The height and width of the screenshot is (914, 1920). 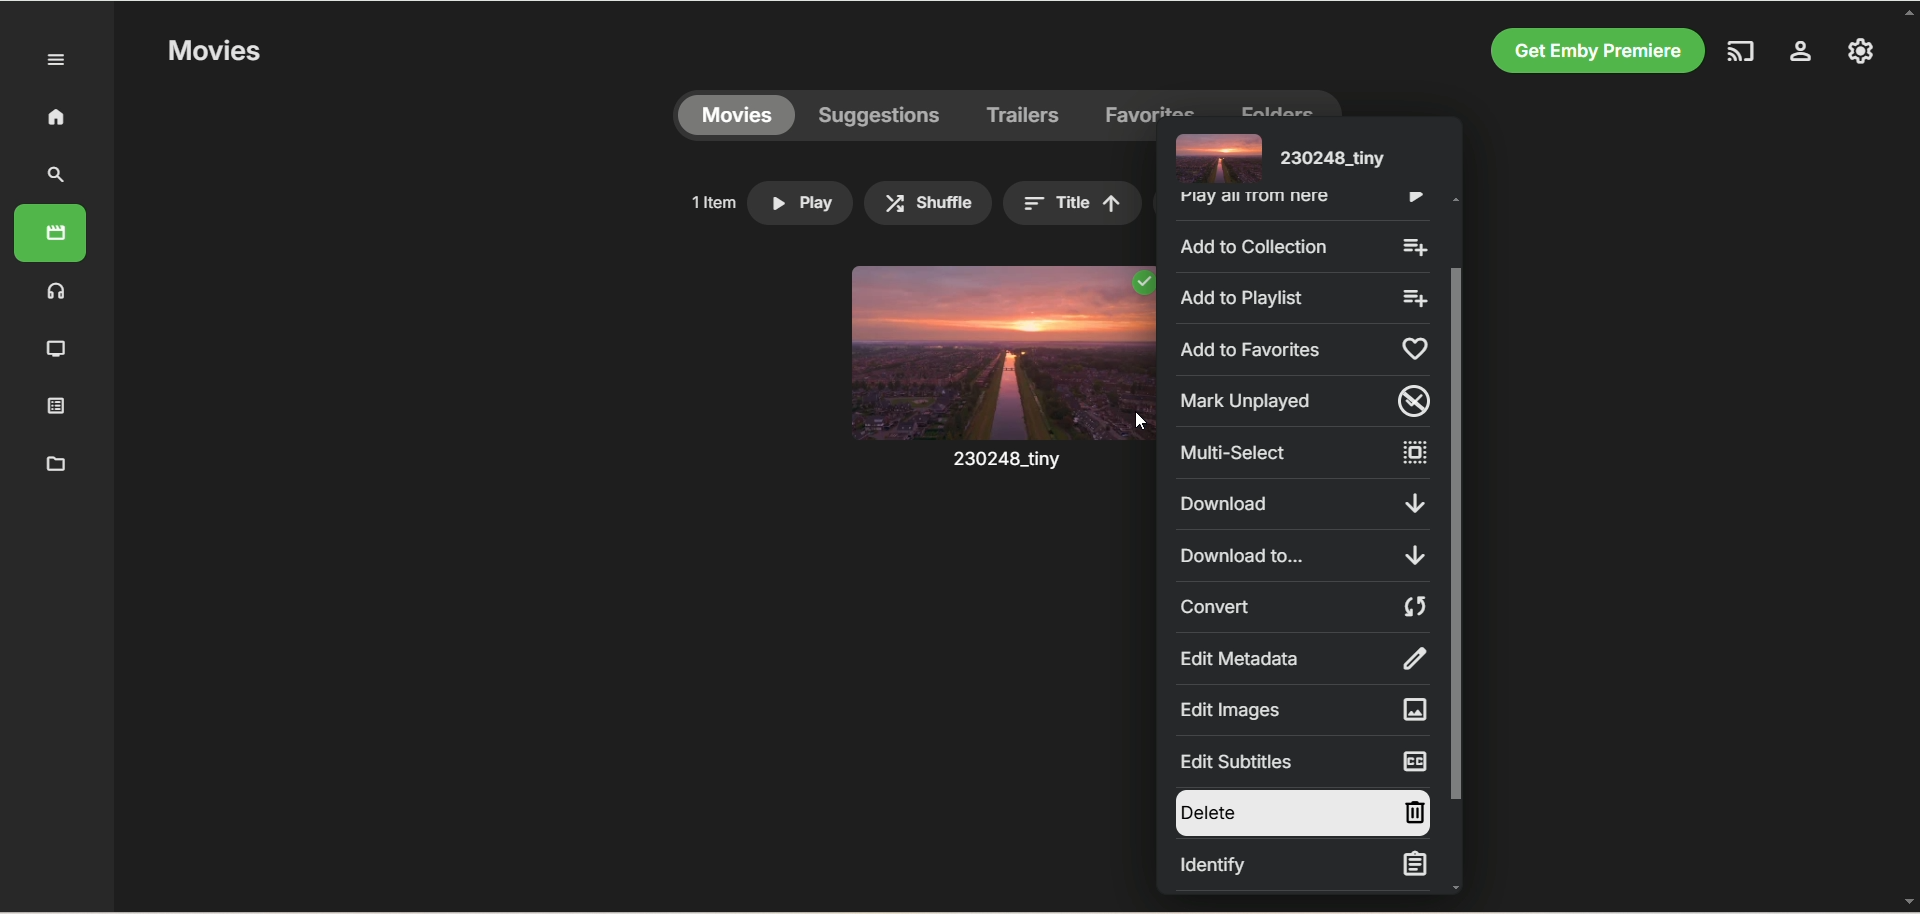 What do you see at coordinates (1301, 658) in the screenshot?
I see `edit metadata` at bounding box center [1301, 658].